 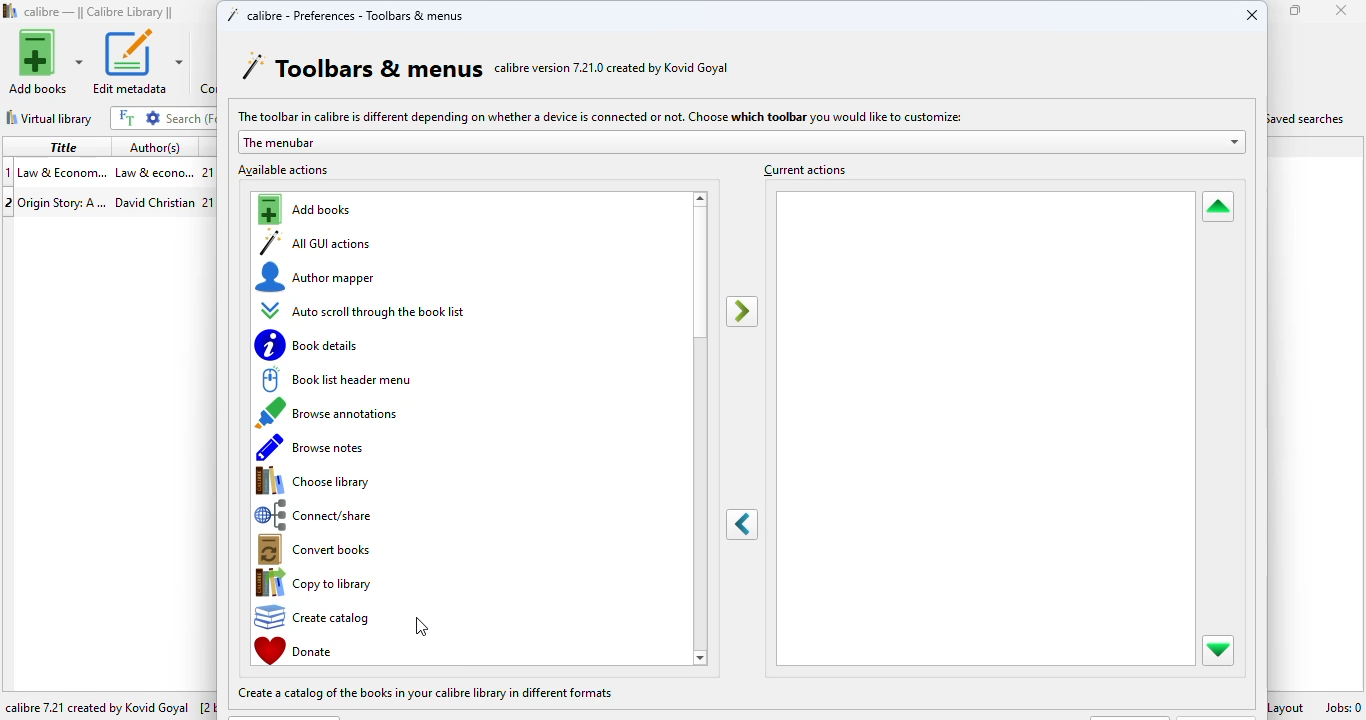 I want to click on vertical scroll bar, so click(x=700, y=275).